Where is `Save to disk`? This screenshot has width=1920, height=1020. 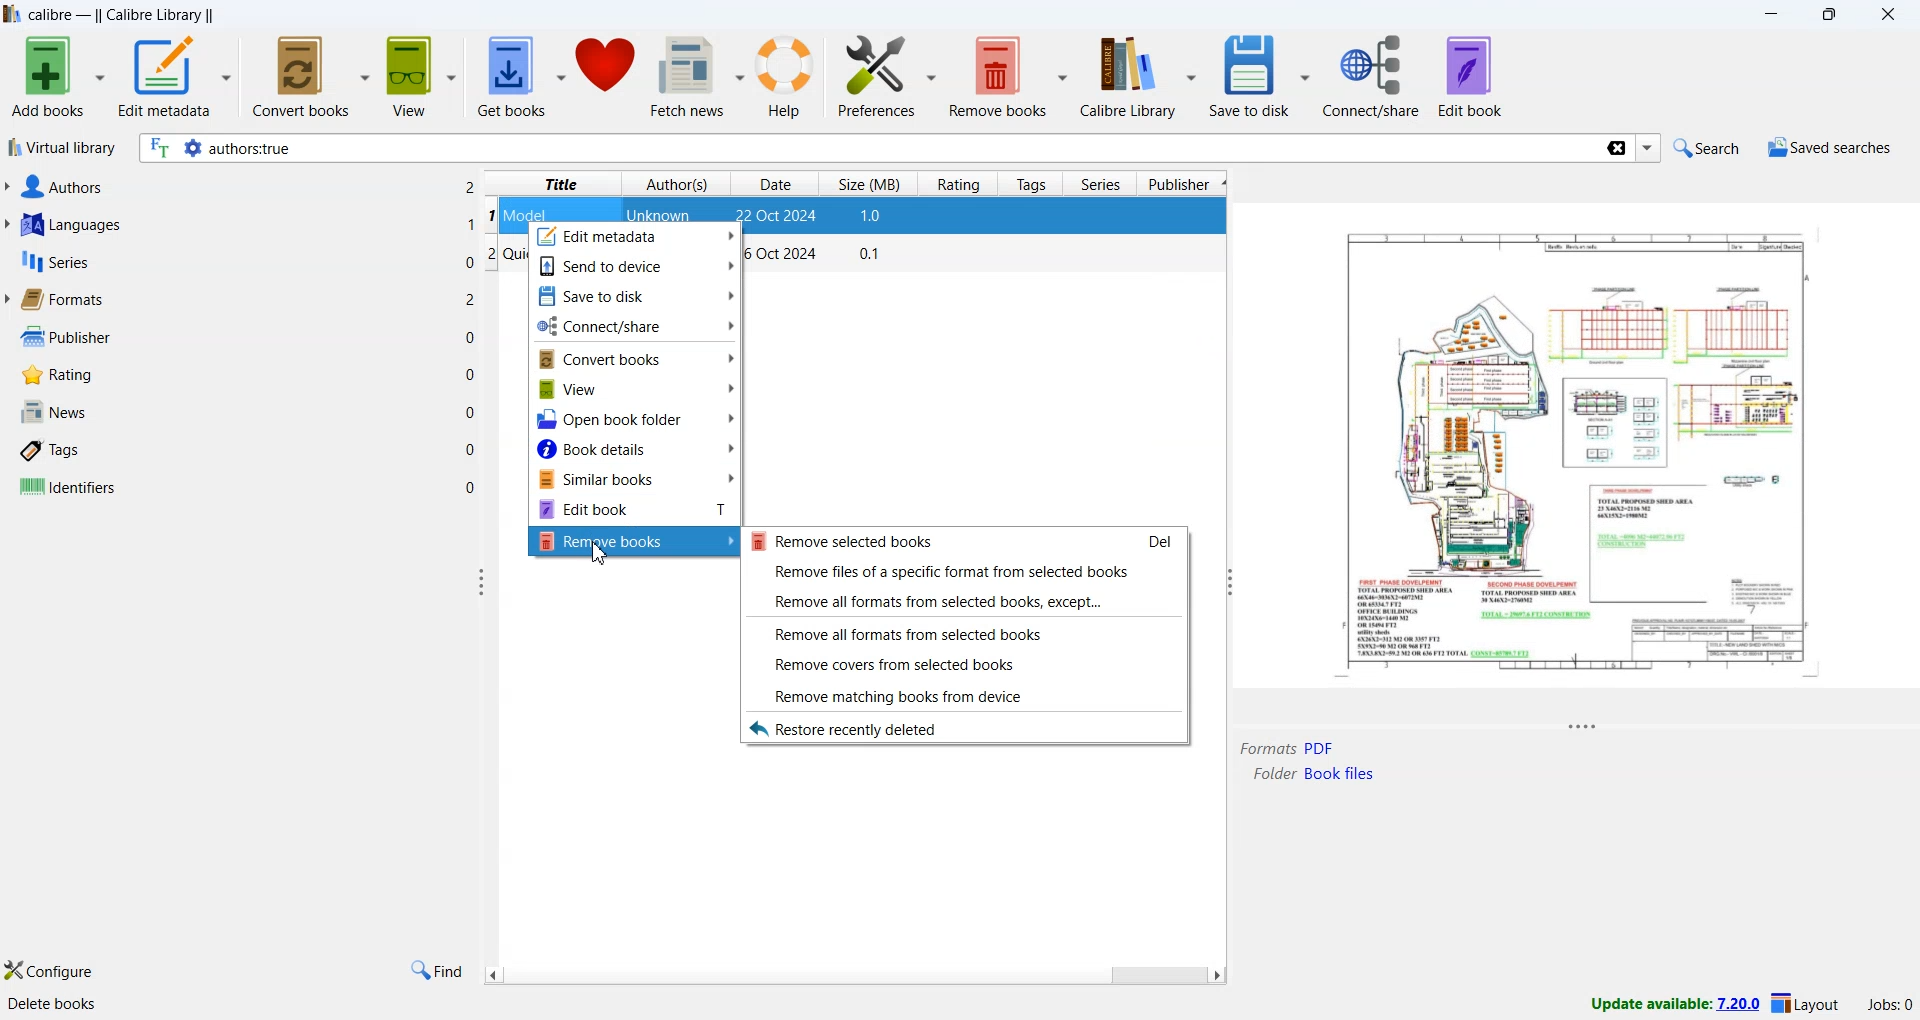 Save to disk is located at coordinates (637, 295).